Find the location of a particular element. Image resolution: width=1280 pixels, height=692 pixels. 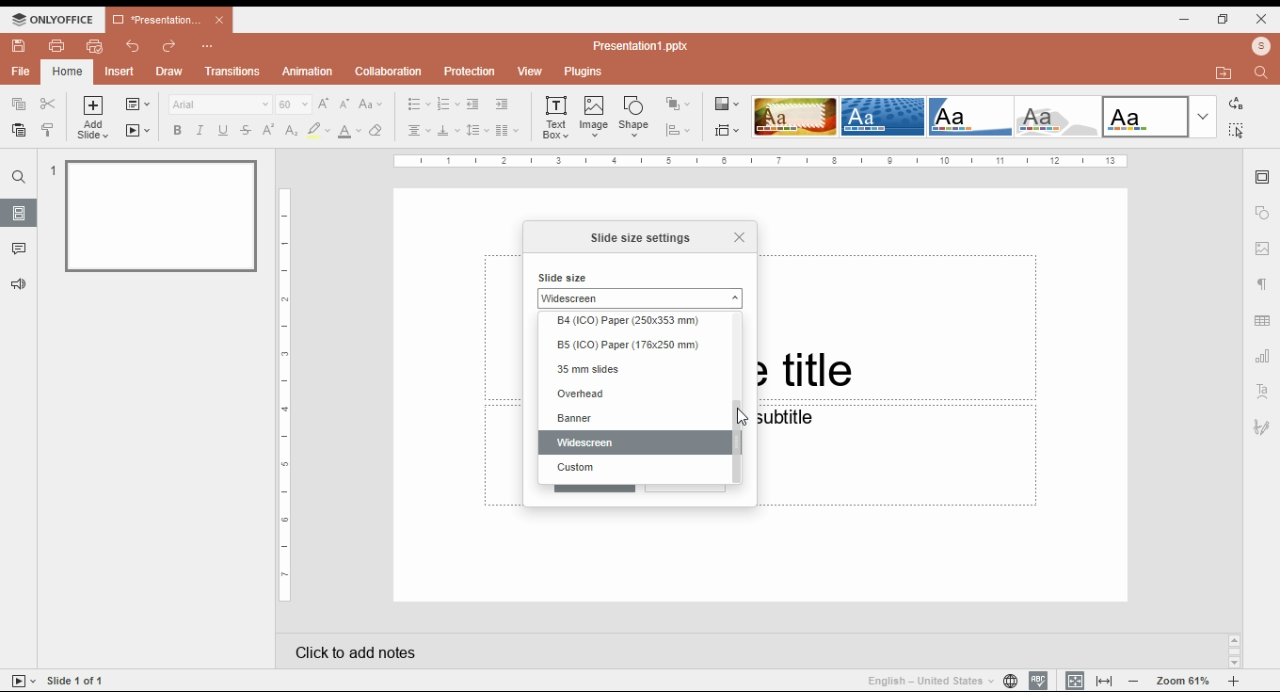

slide 1 is located at coordinates (154, 214).